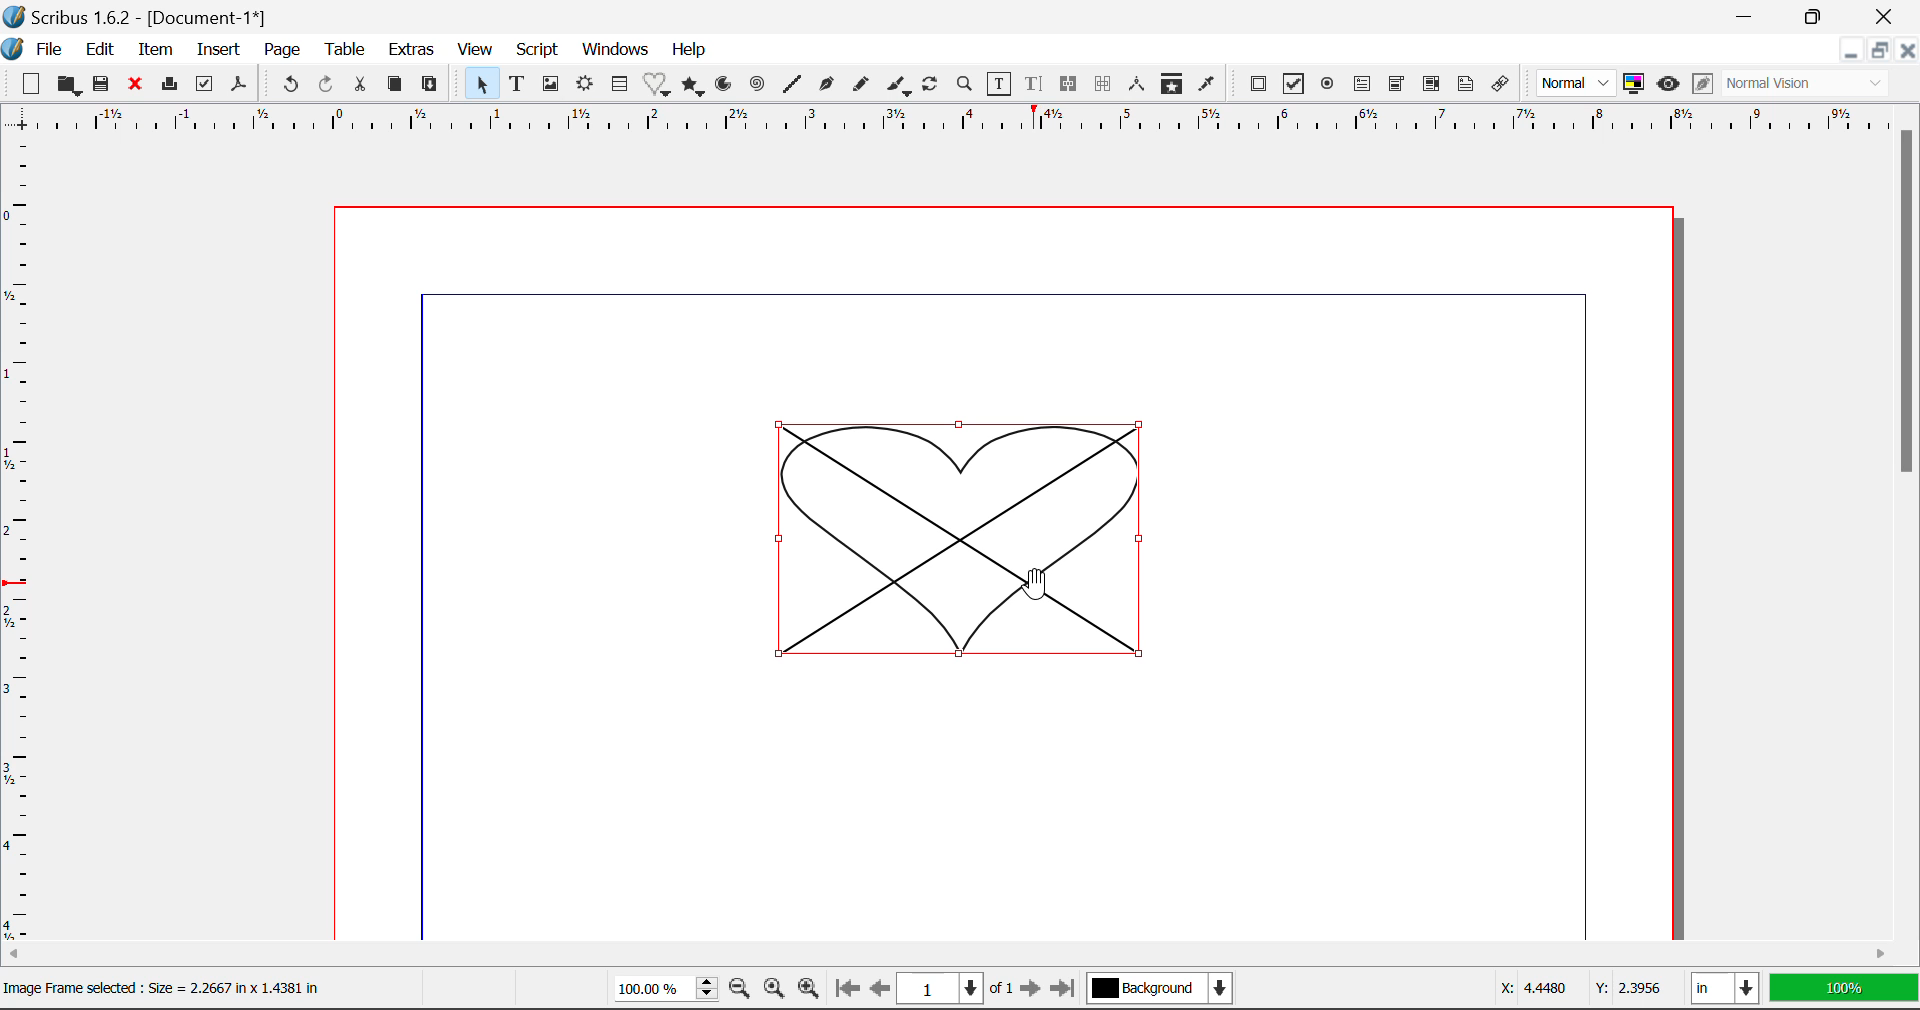  I want to click on Pdf Push Button, so click(1259, 84).